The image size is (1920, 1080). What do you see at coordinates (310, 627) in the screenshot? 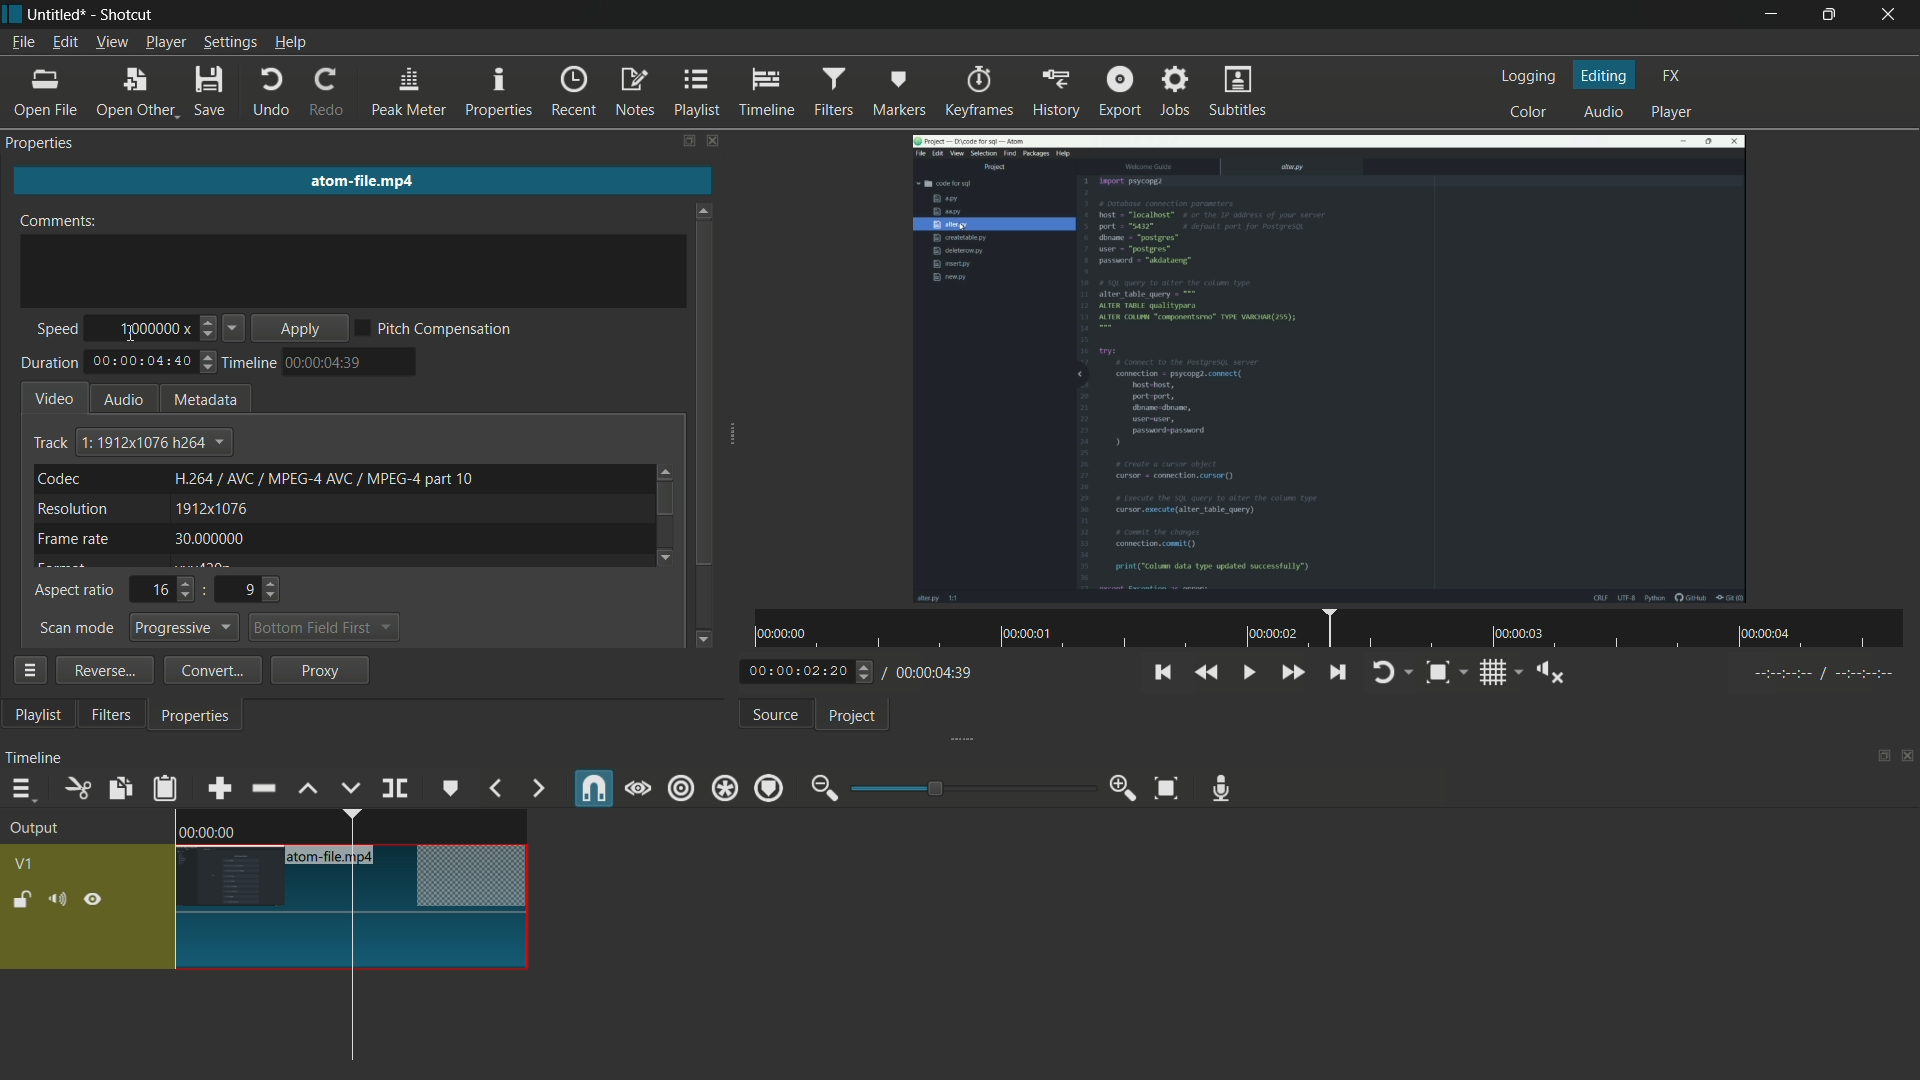
I see `bottom field first` at bounding box center [310, 627].